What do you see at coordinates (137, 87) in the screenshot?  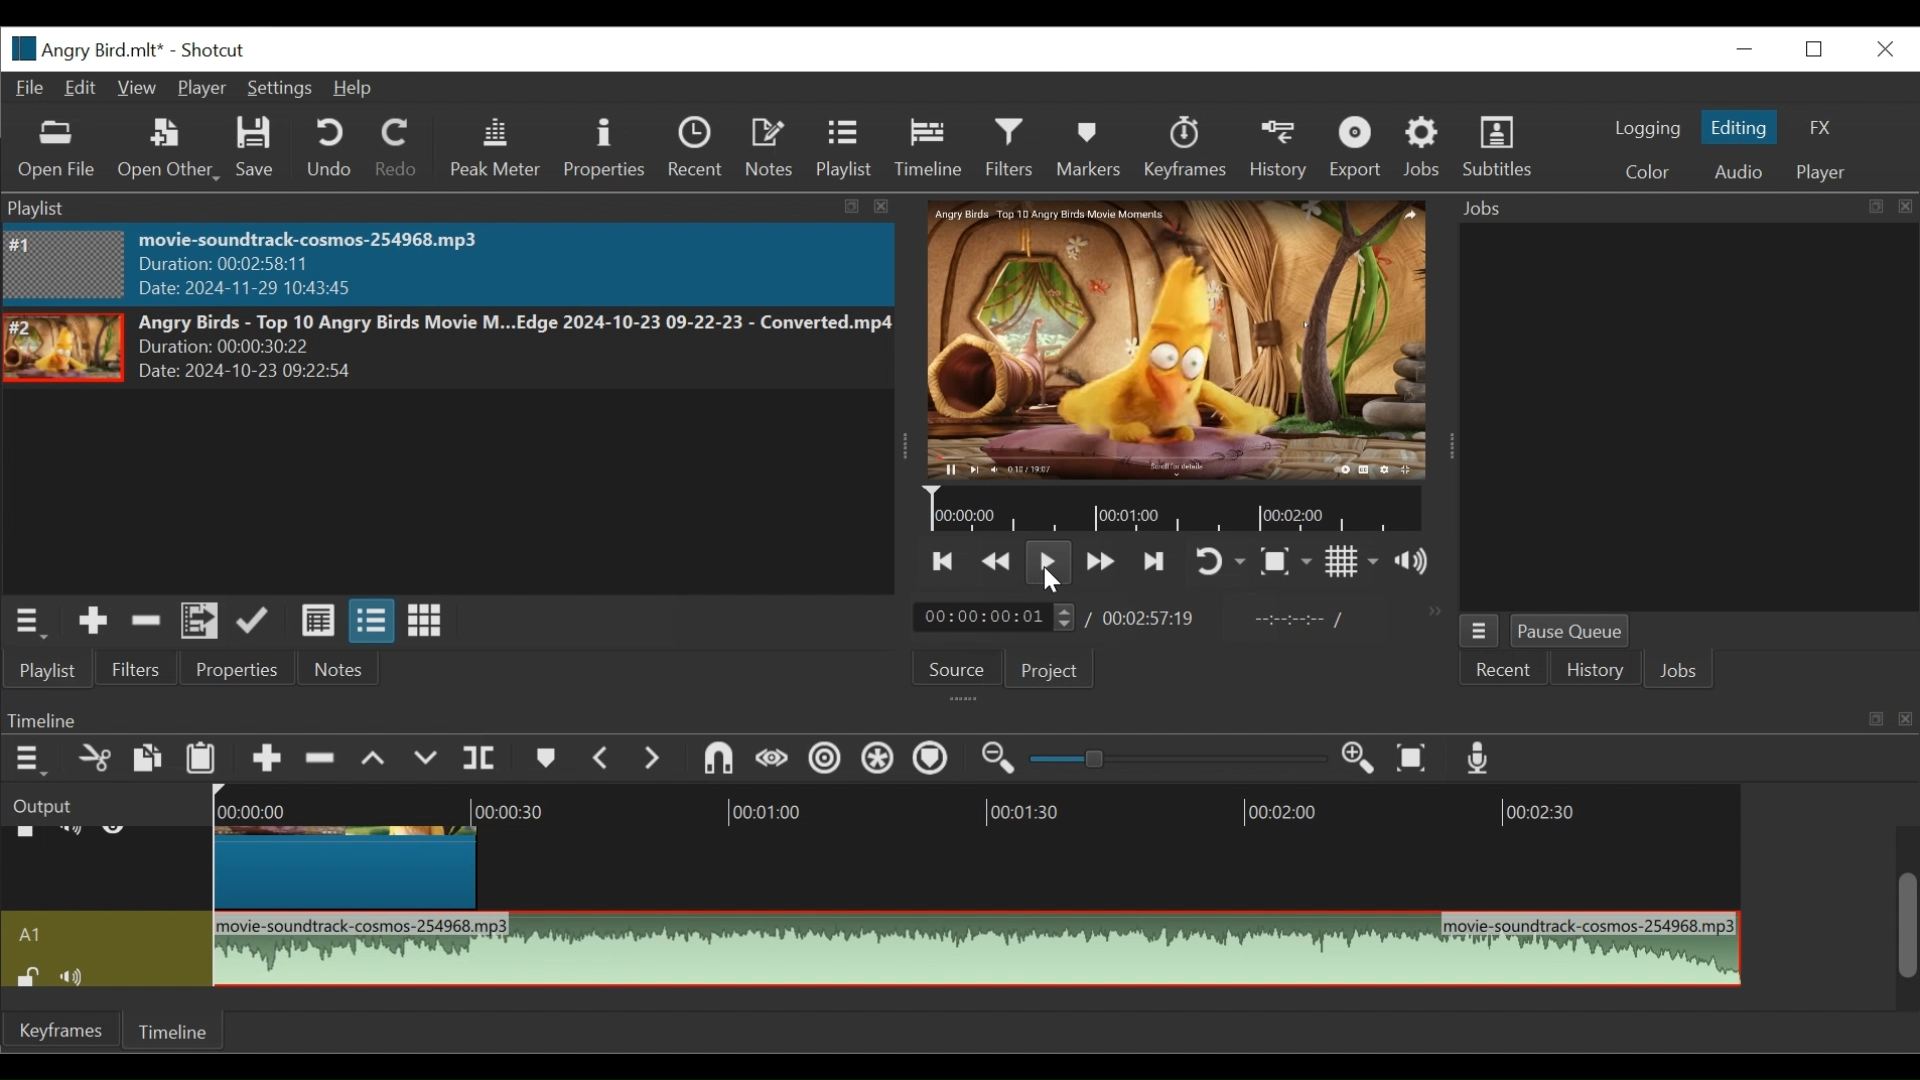 I see `View` at bounding box center [137, 87].